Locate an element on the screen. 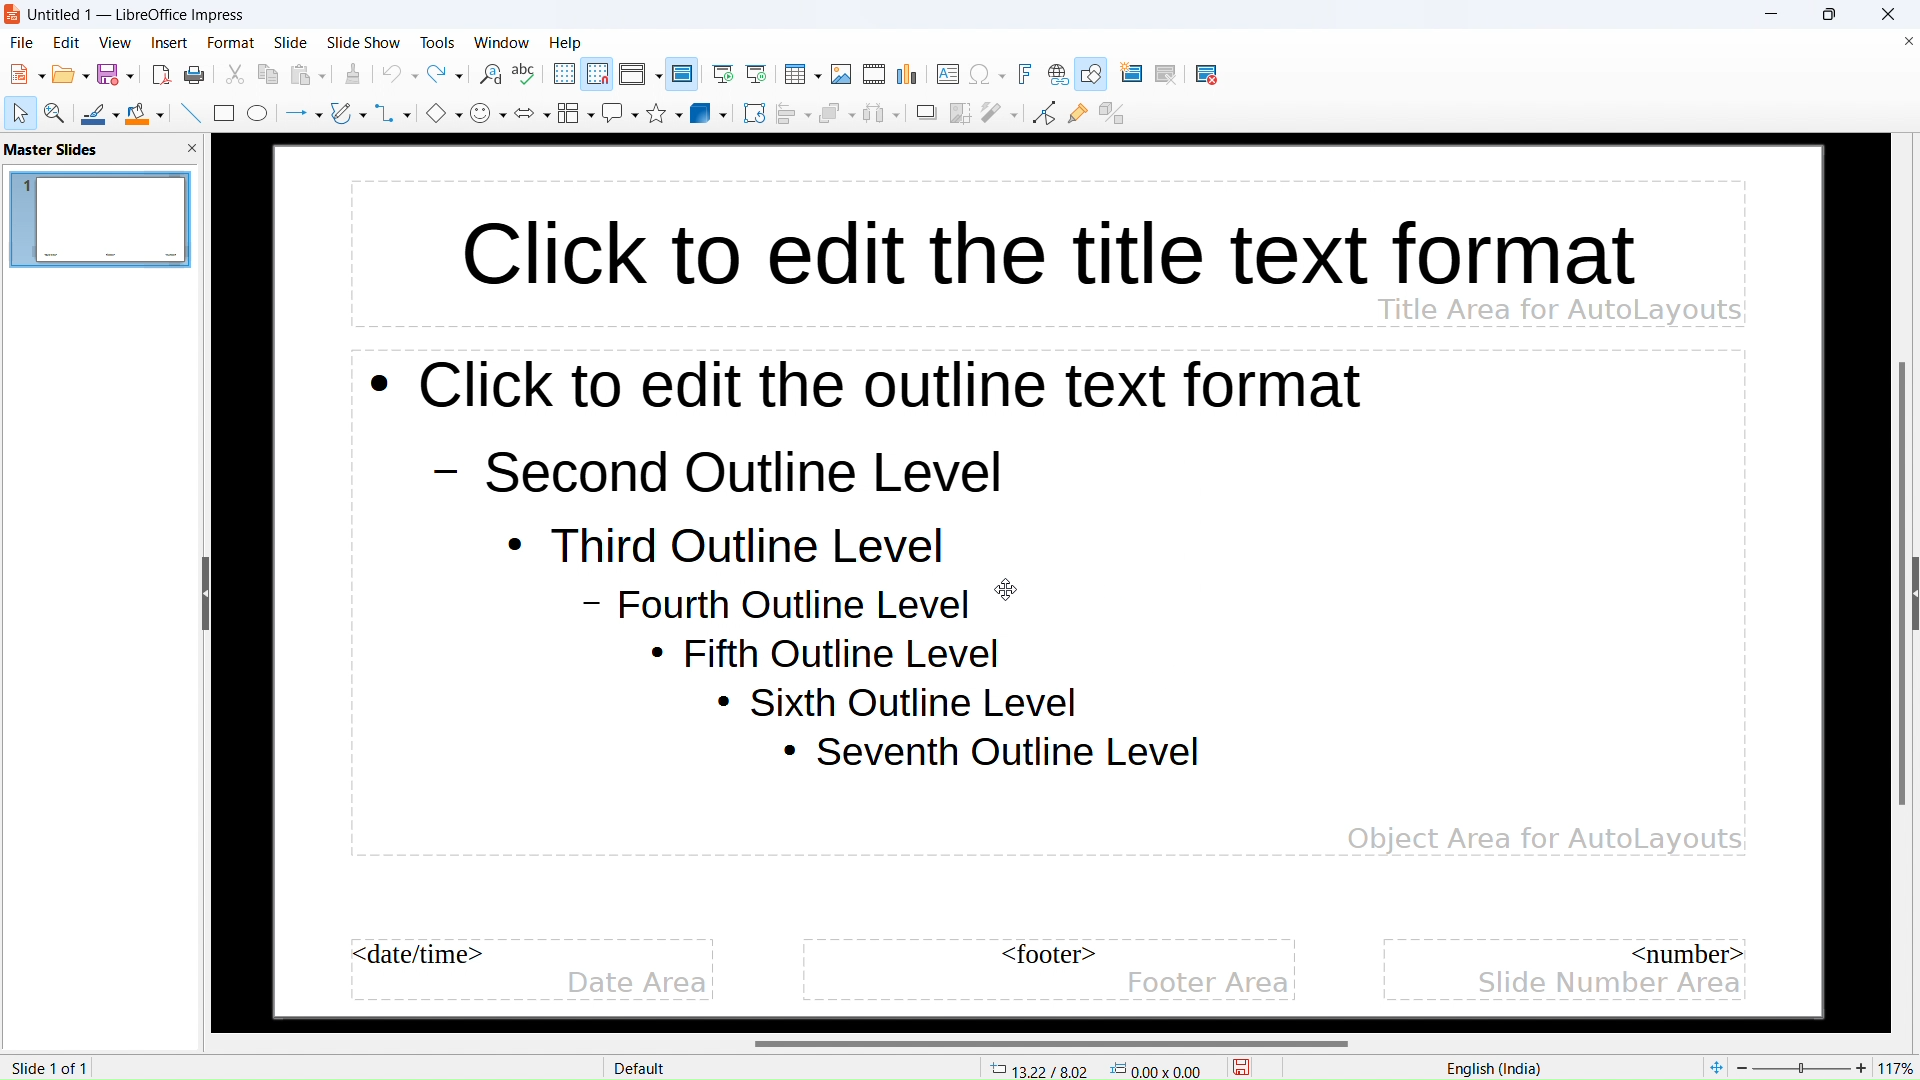 The height and width of the screenshot is (1080, 1920). copy is located at coordinates (268, 75).